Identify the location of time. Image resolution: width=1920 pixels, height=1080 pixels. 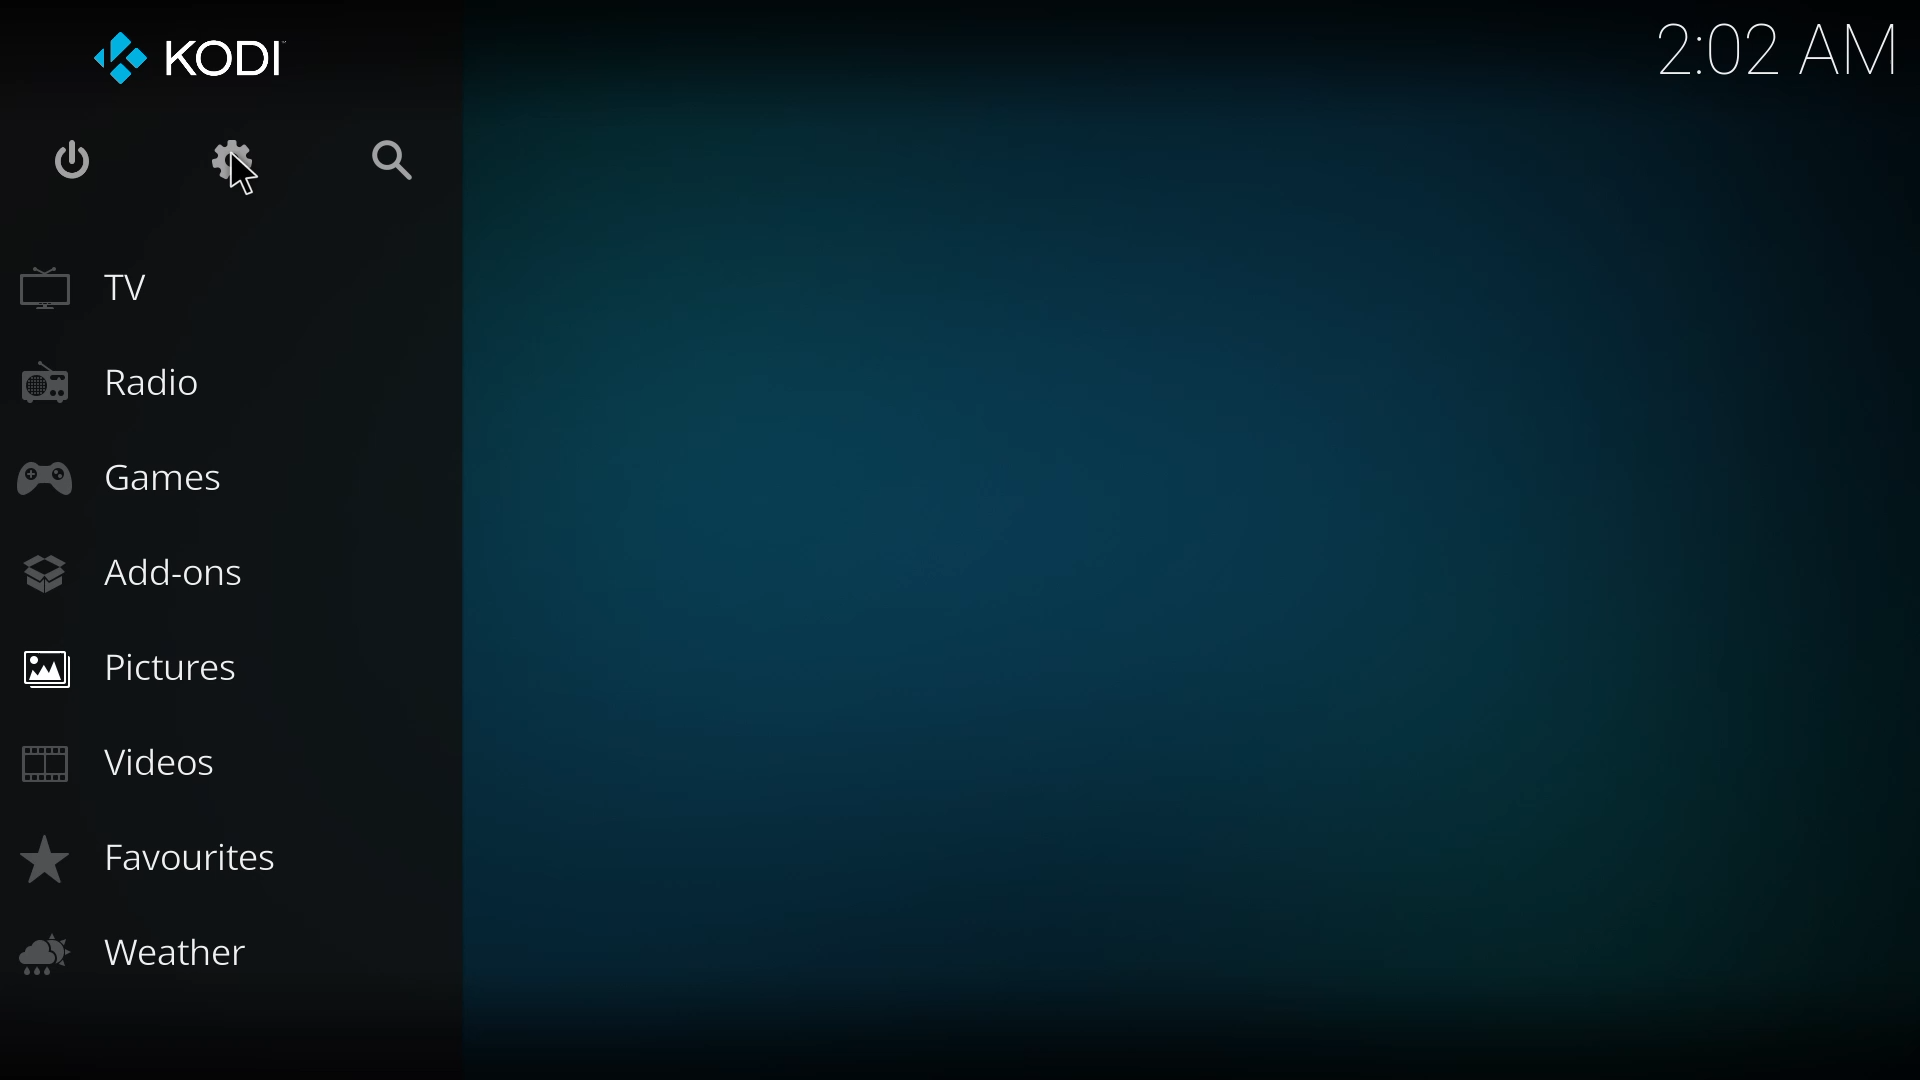
(1773, 45).